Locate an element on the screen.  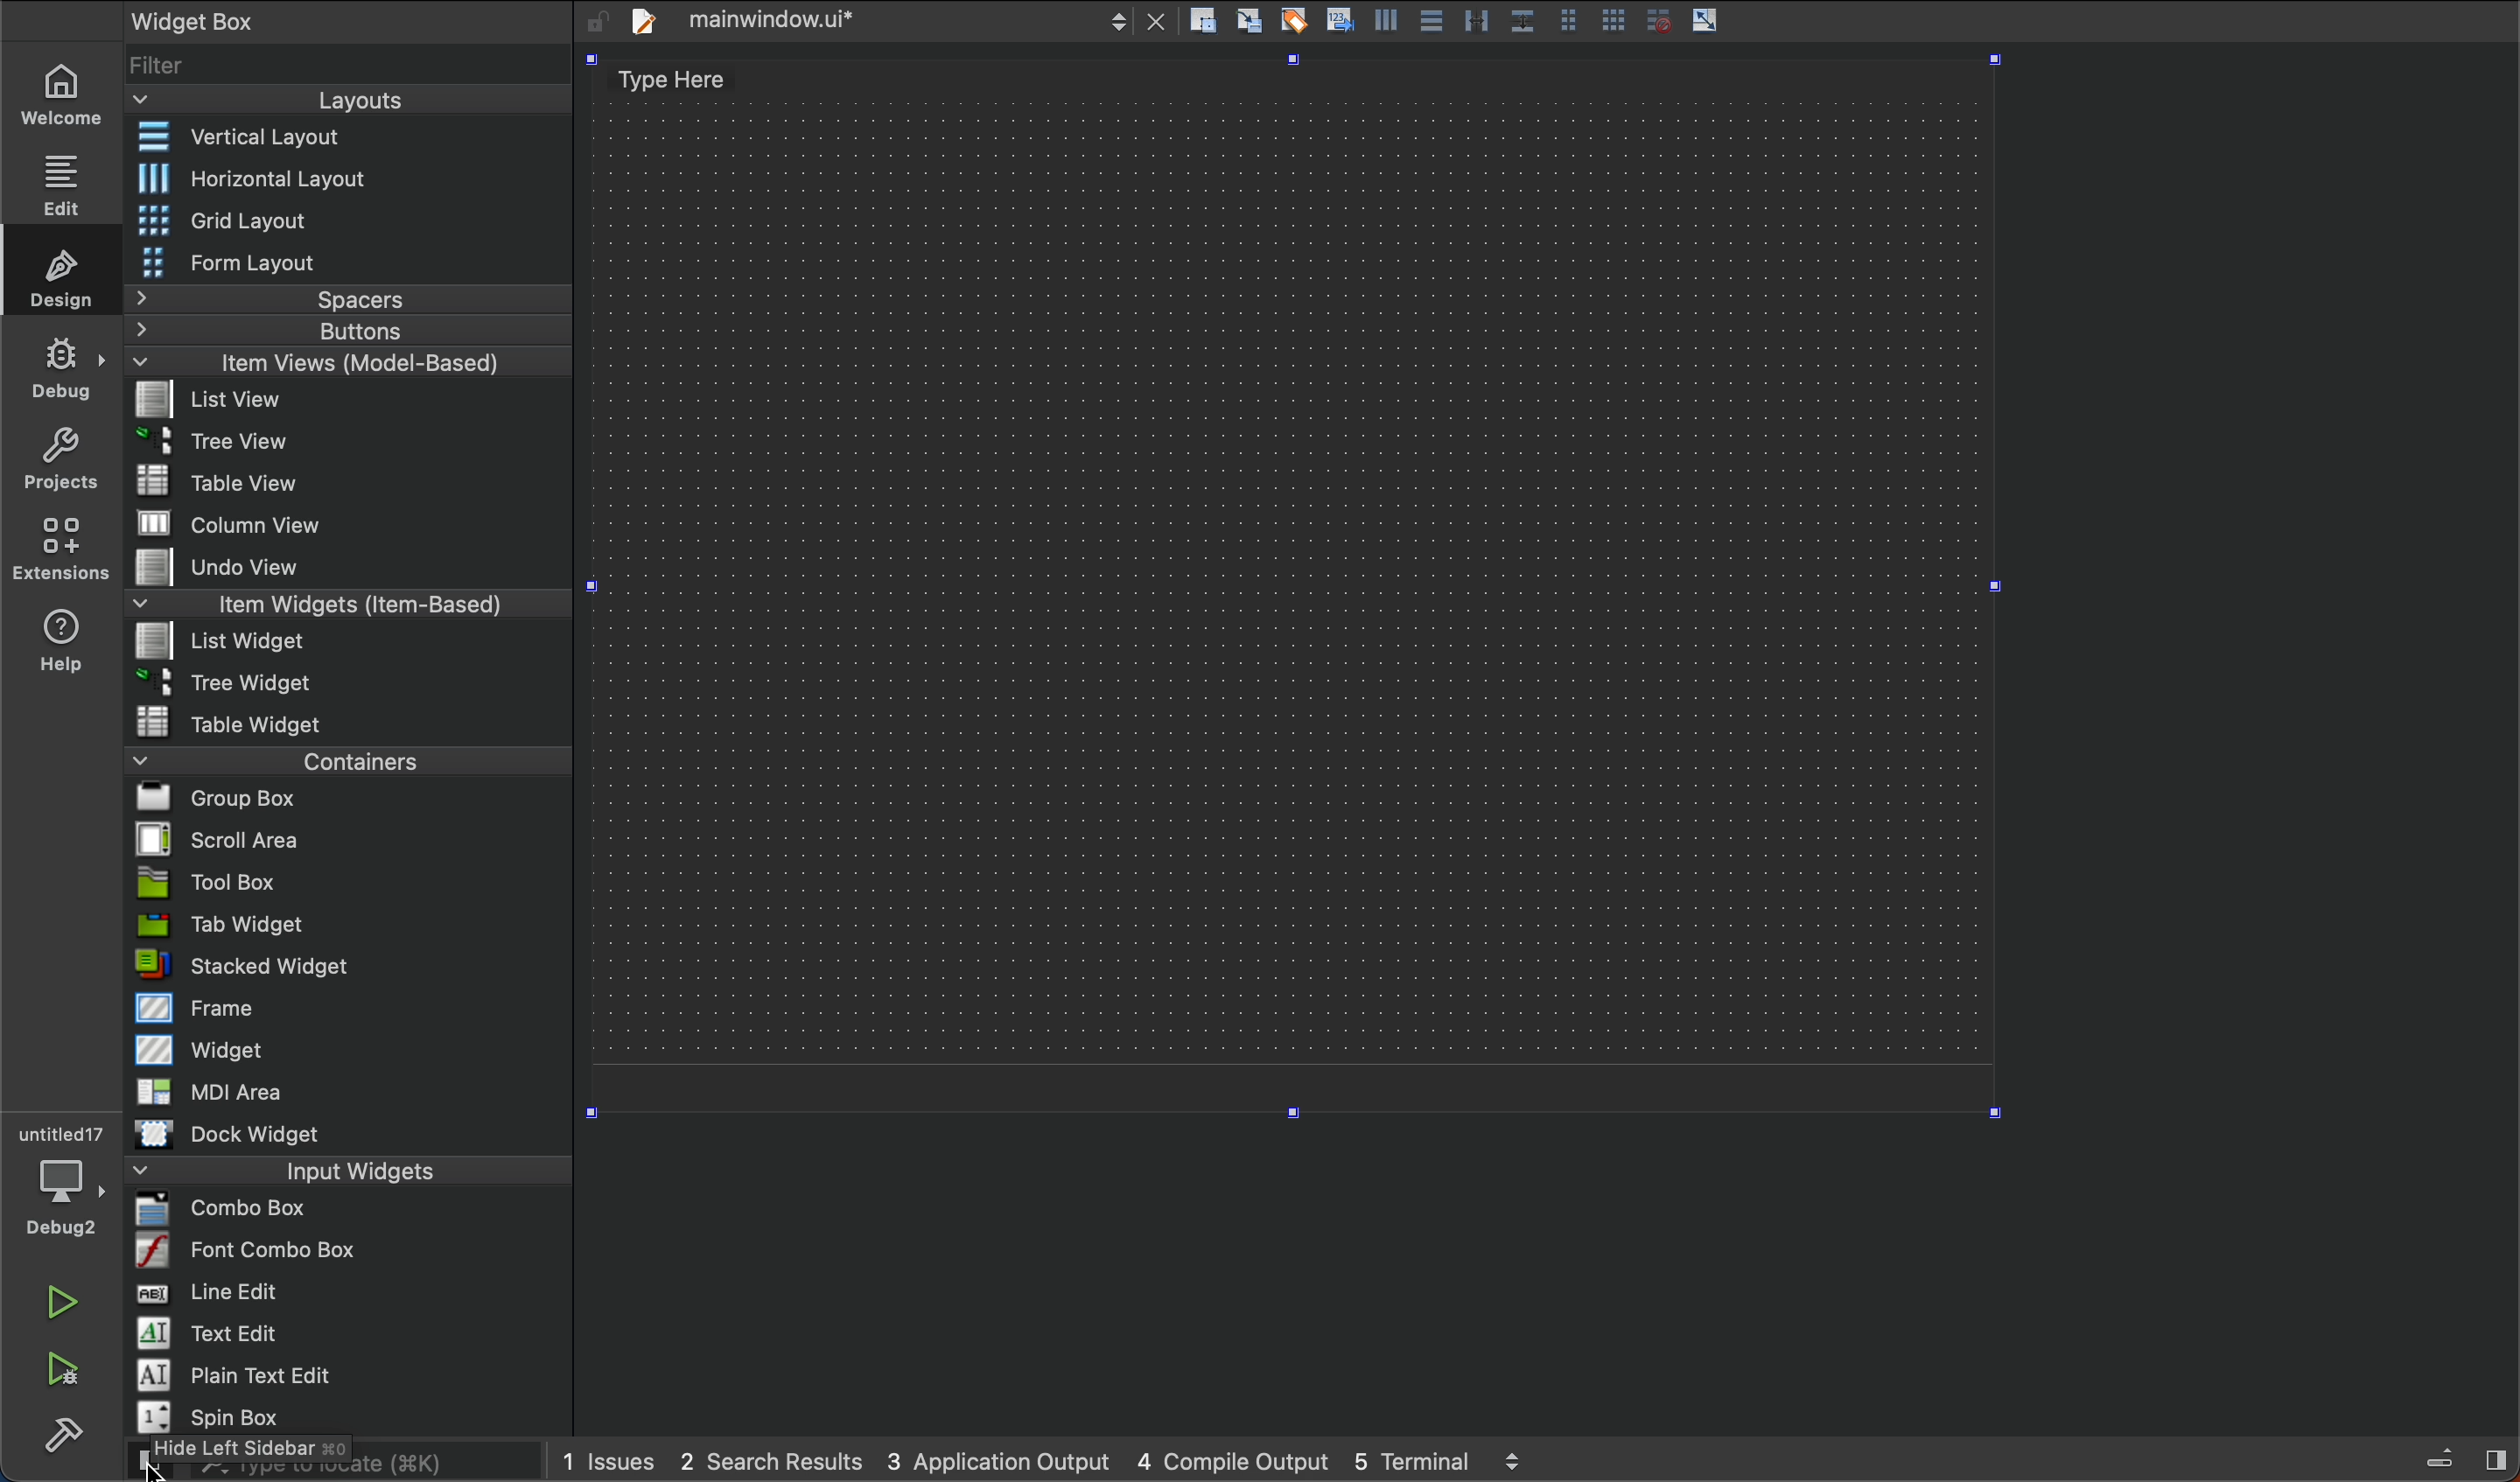
4 Compile Output is located at coordinates (1229, 1459).